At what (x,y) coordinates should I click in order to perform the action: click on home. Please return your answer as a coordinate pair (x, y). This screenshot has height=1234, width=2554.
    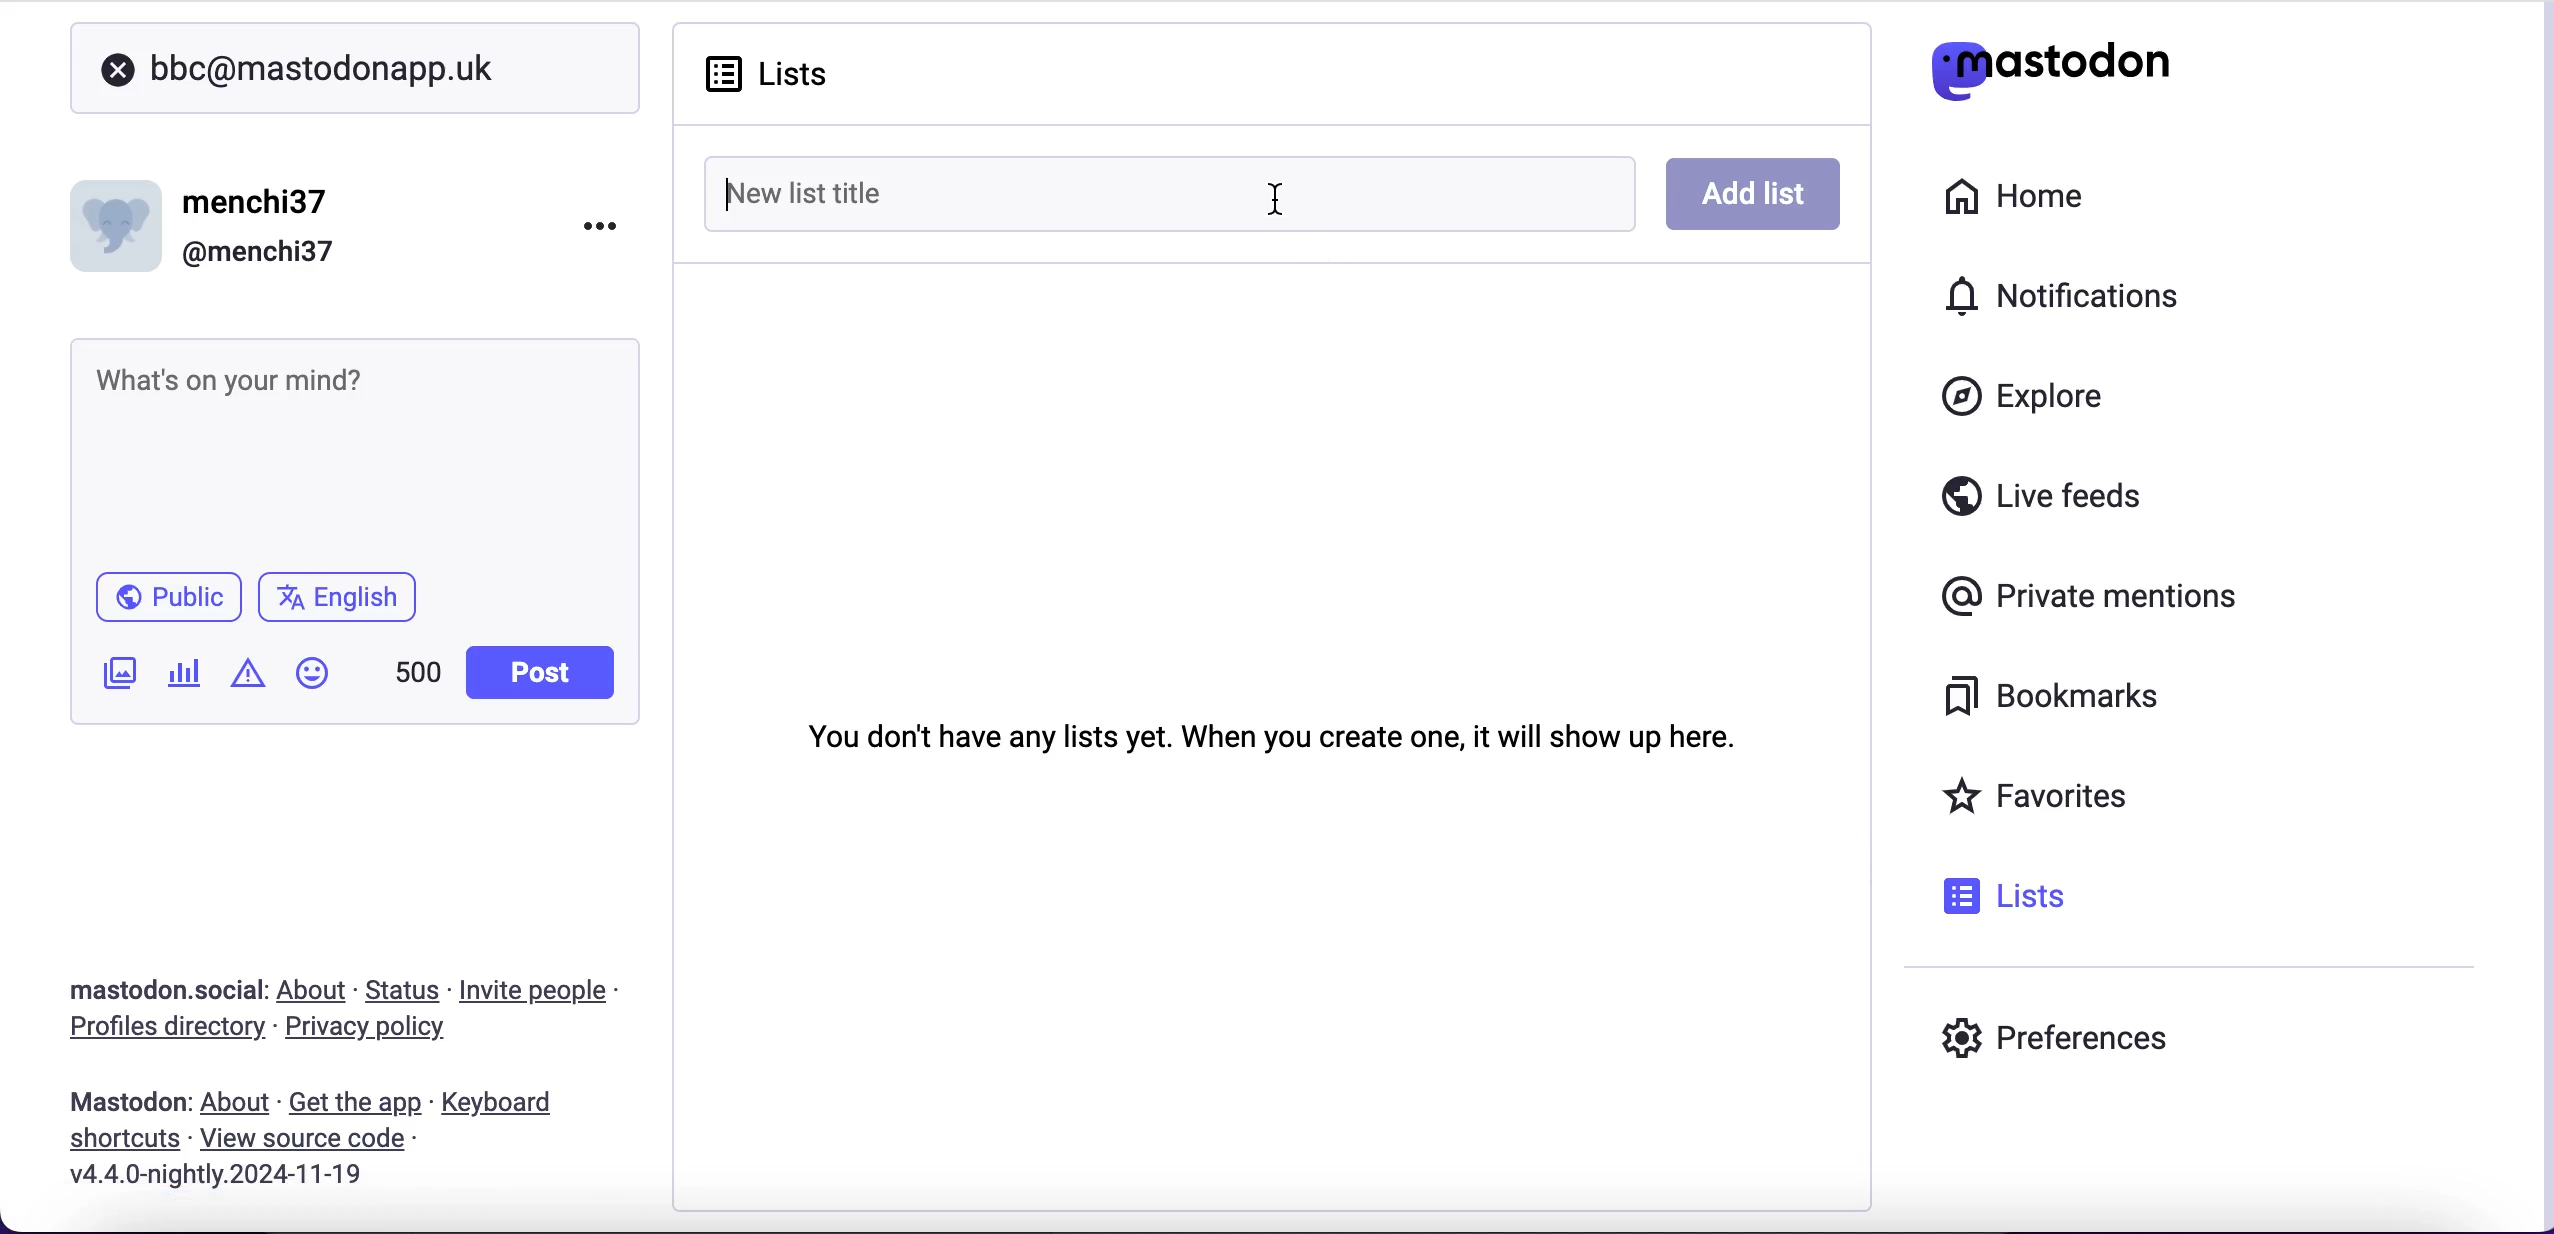
    Looking at the image, I should click on (2022, 194).